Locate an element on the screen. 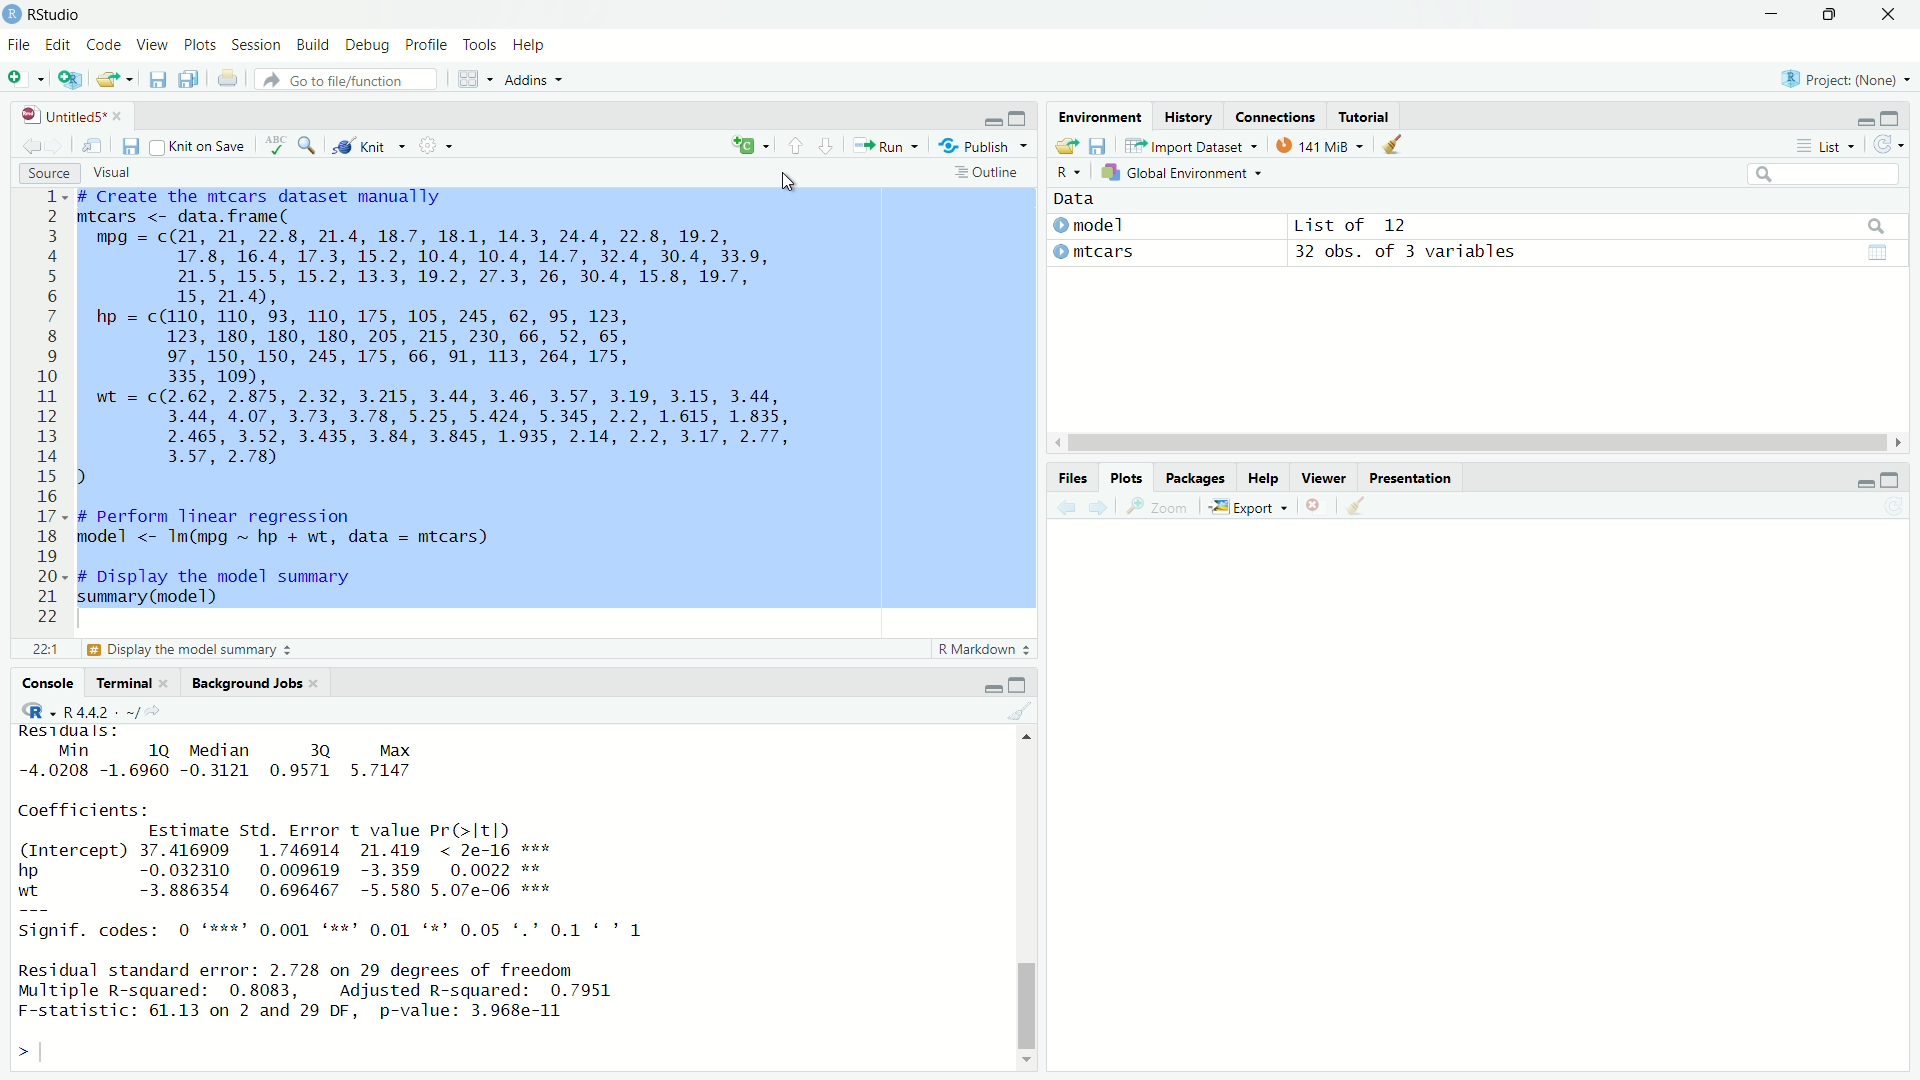 The height and width of the screenshot is (1080, 1920). Terminal is located at coordinates (127, 685).